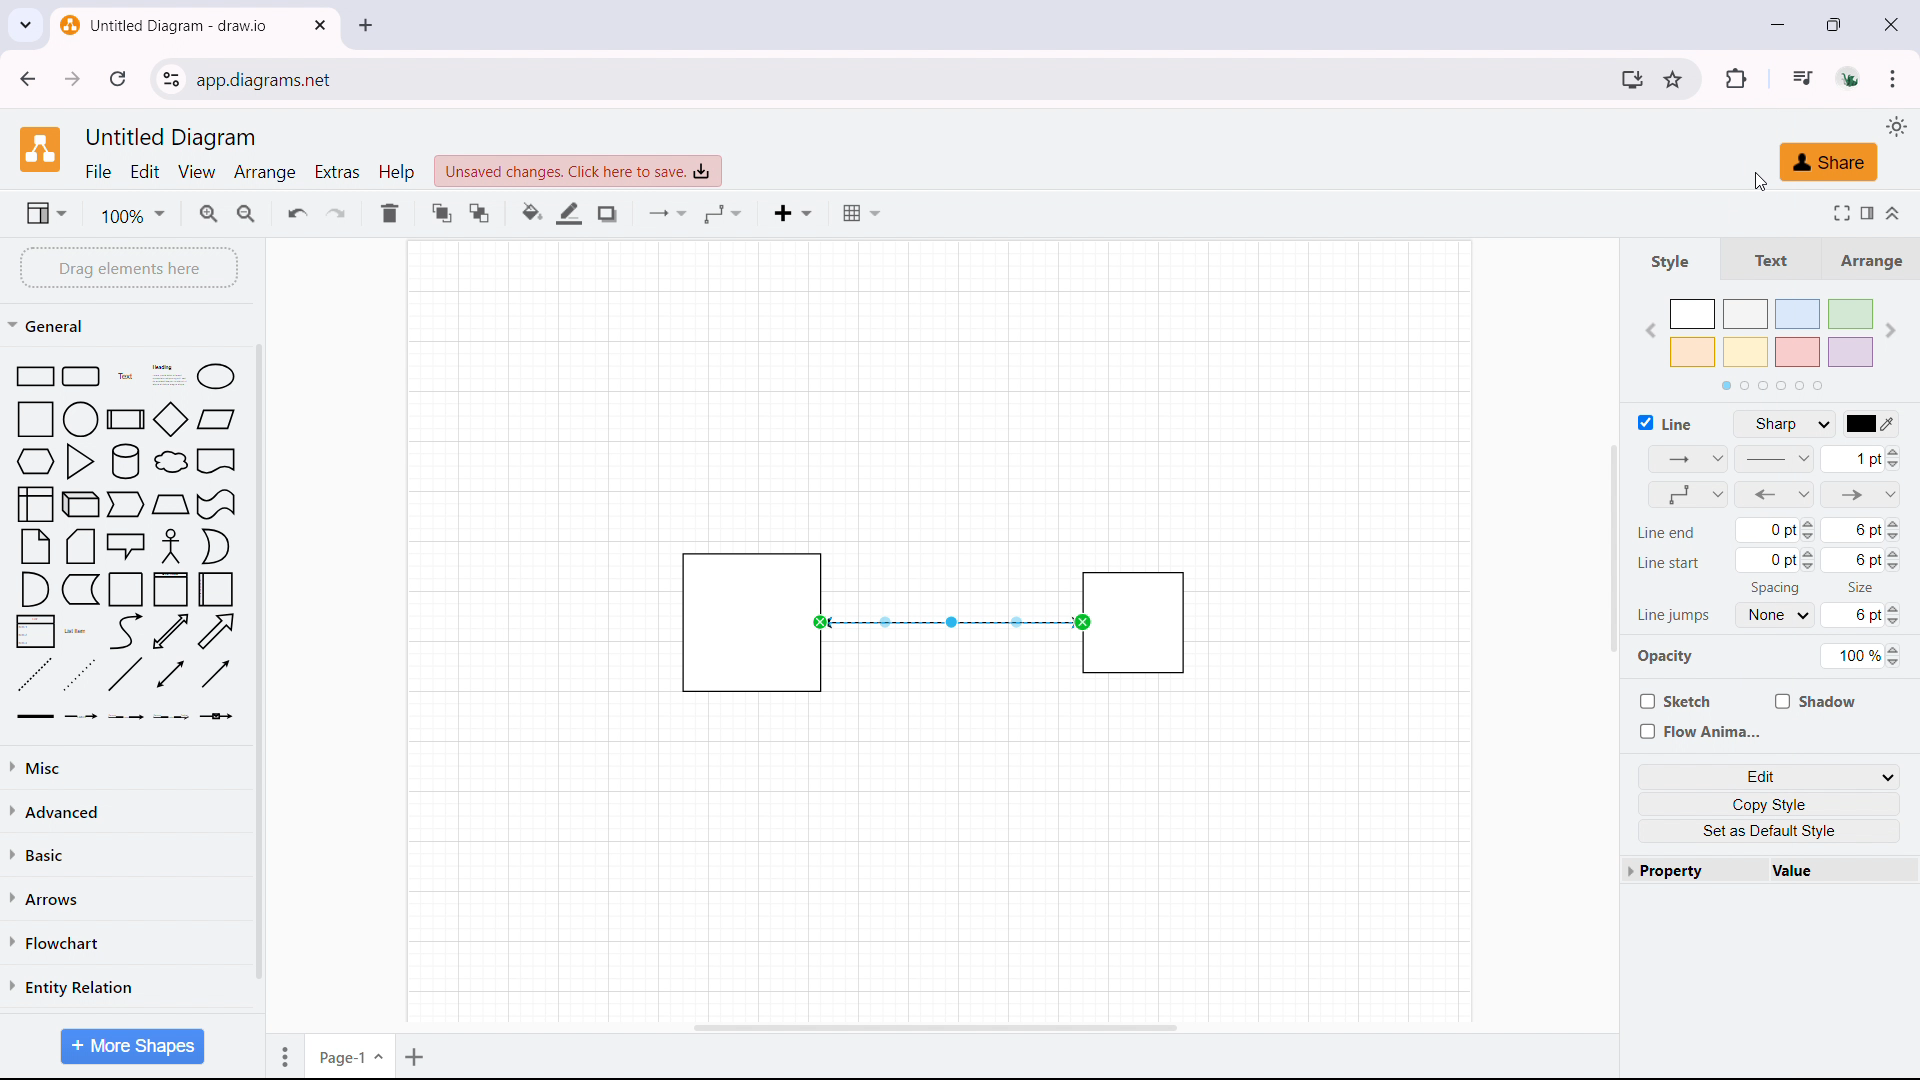  What do you see at coordinates (127, 766) in the screenshot?
I see `miscelleneous` at bounding box center [127, 766].